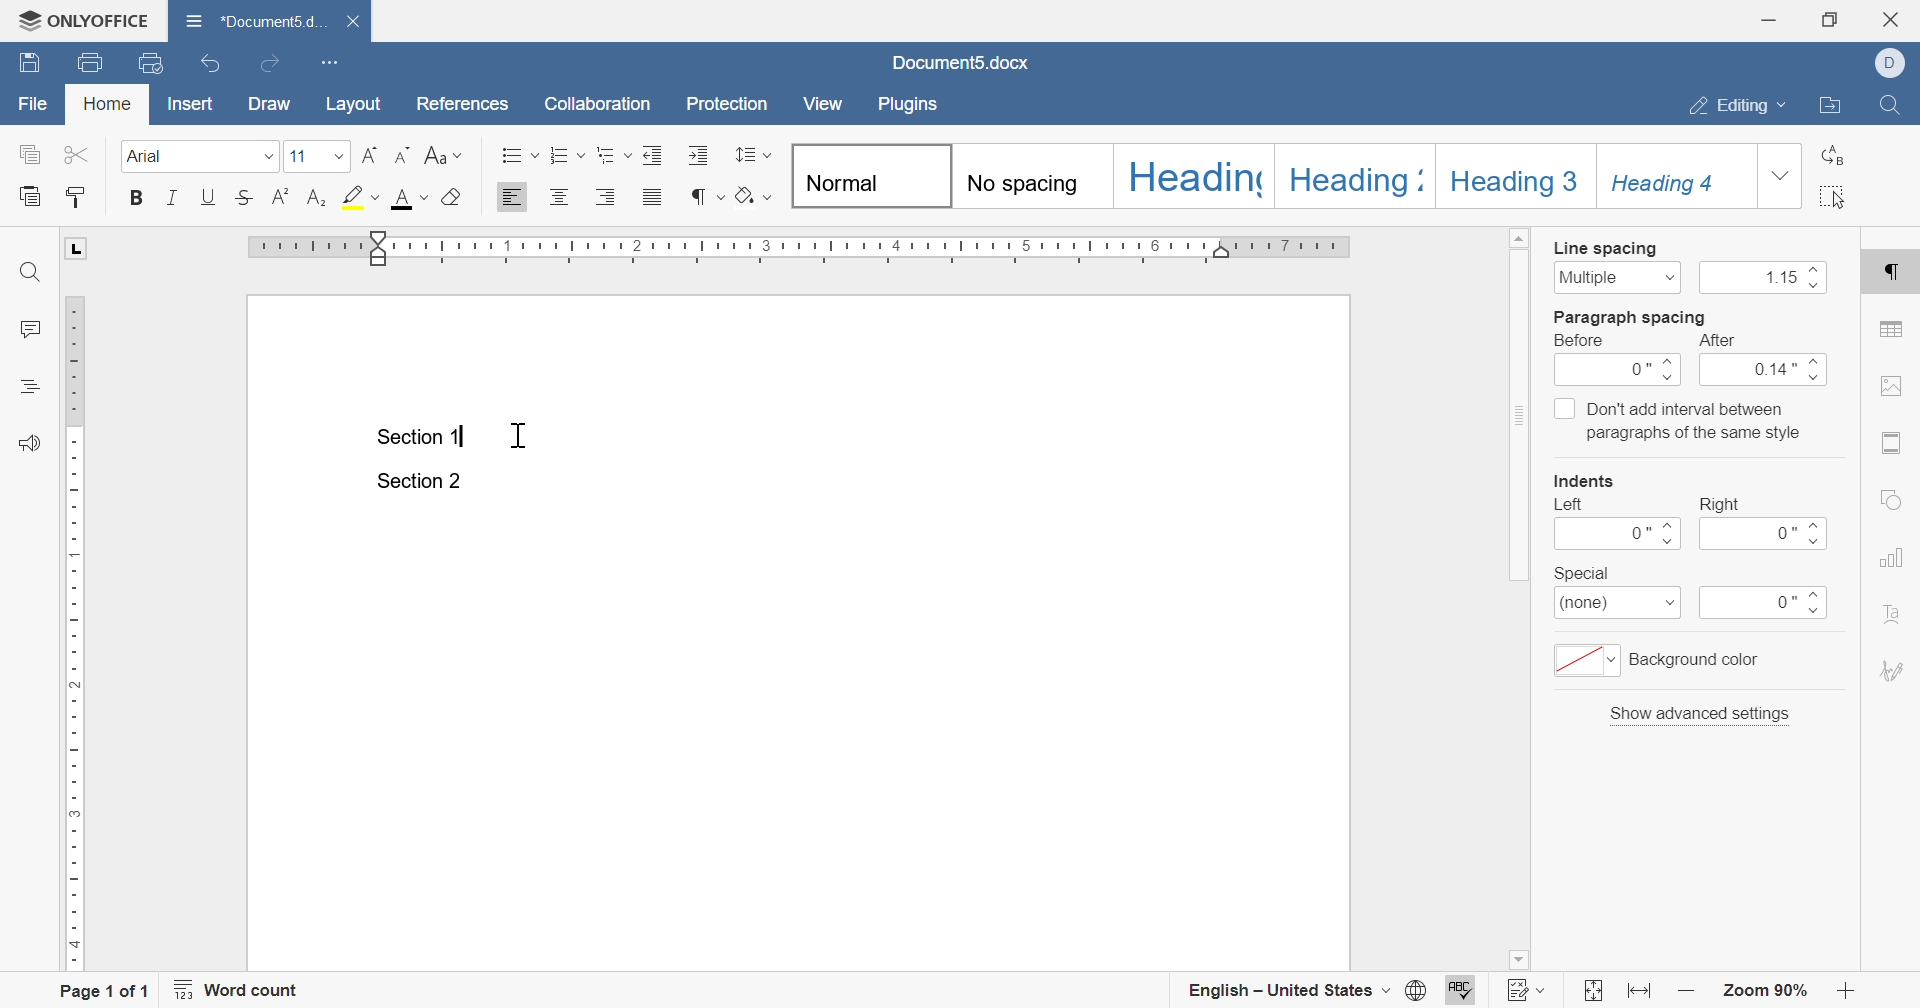  Describe the element at coordinates (1888, 104) in the screenshot. I see `Find` at that location.